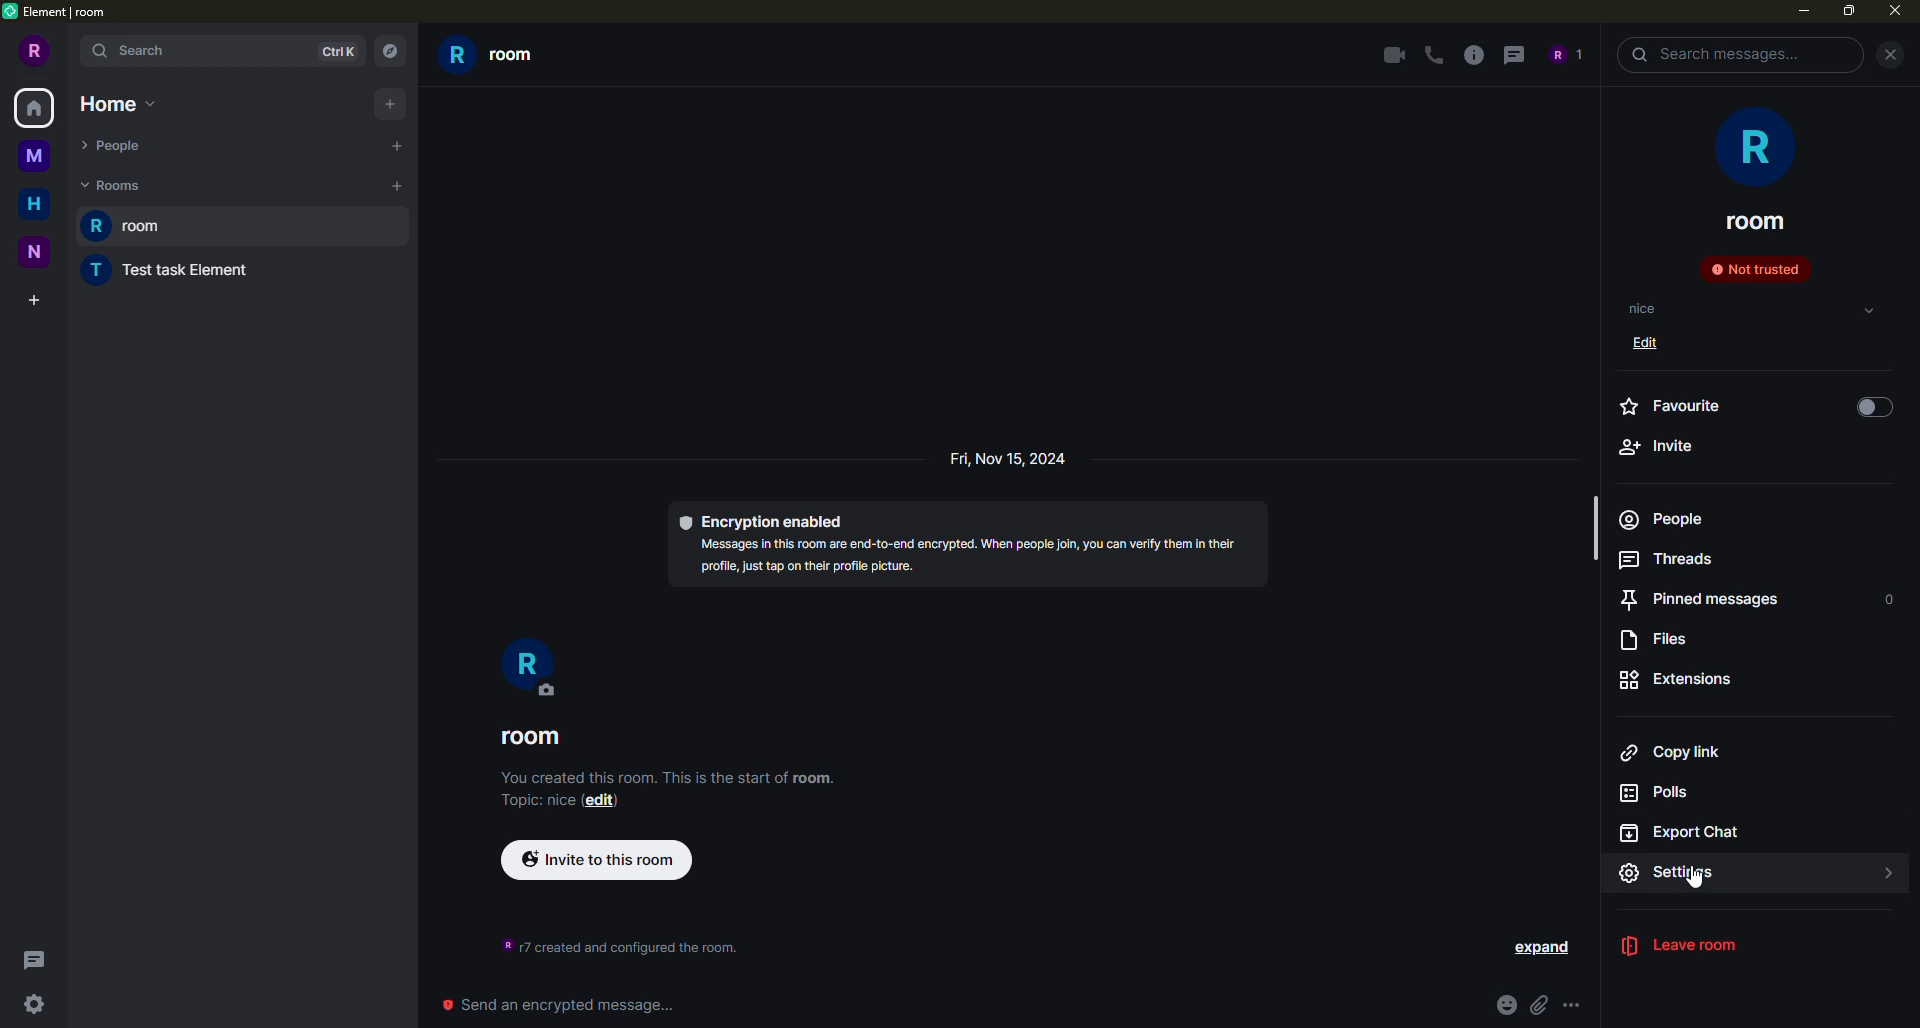 Image resolution: width=1920 pixels, height=1028 pixels. Describe the element at coordinates (34, 50) in the screenshot. I see `R` at that location.